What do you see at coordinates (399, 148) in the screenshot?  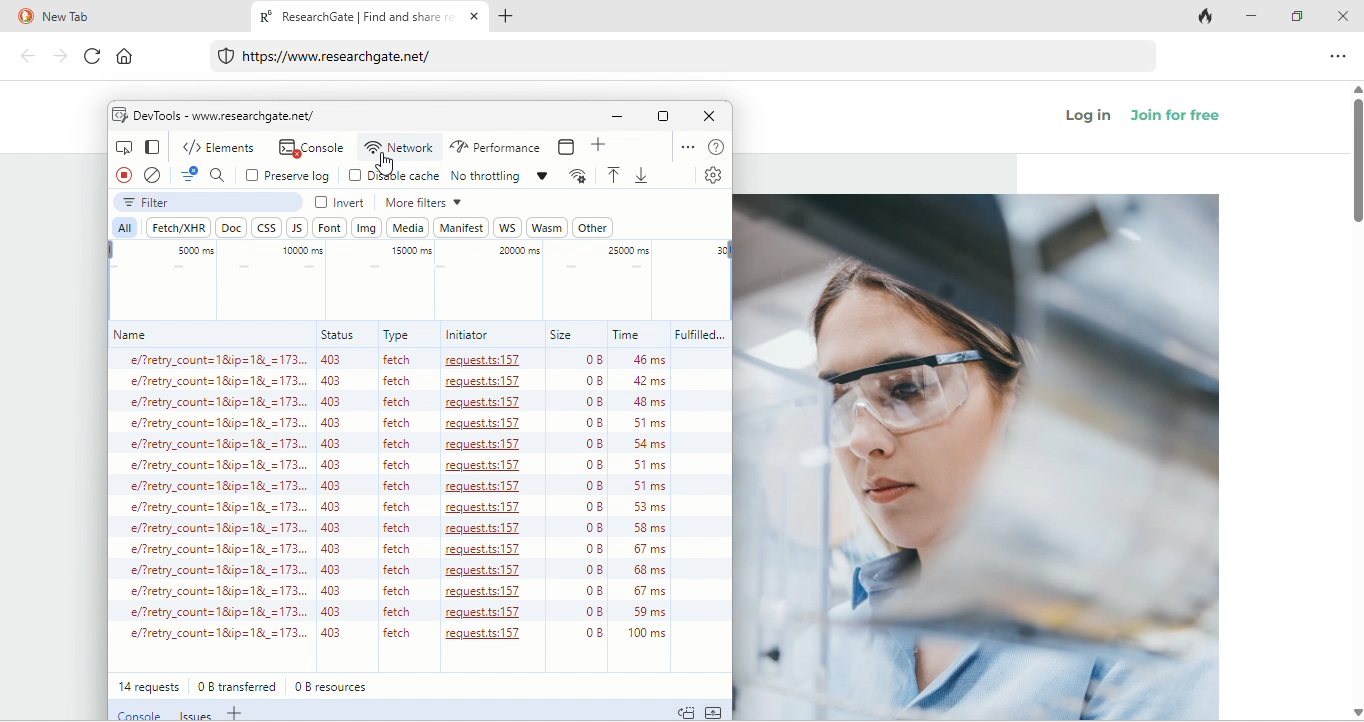 I see `selected network` at bounding box center [399, 148].